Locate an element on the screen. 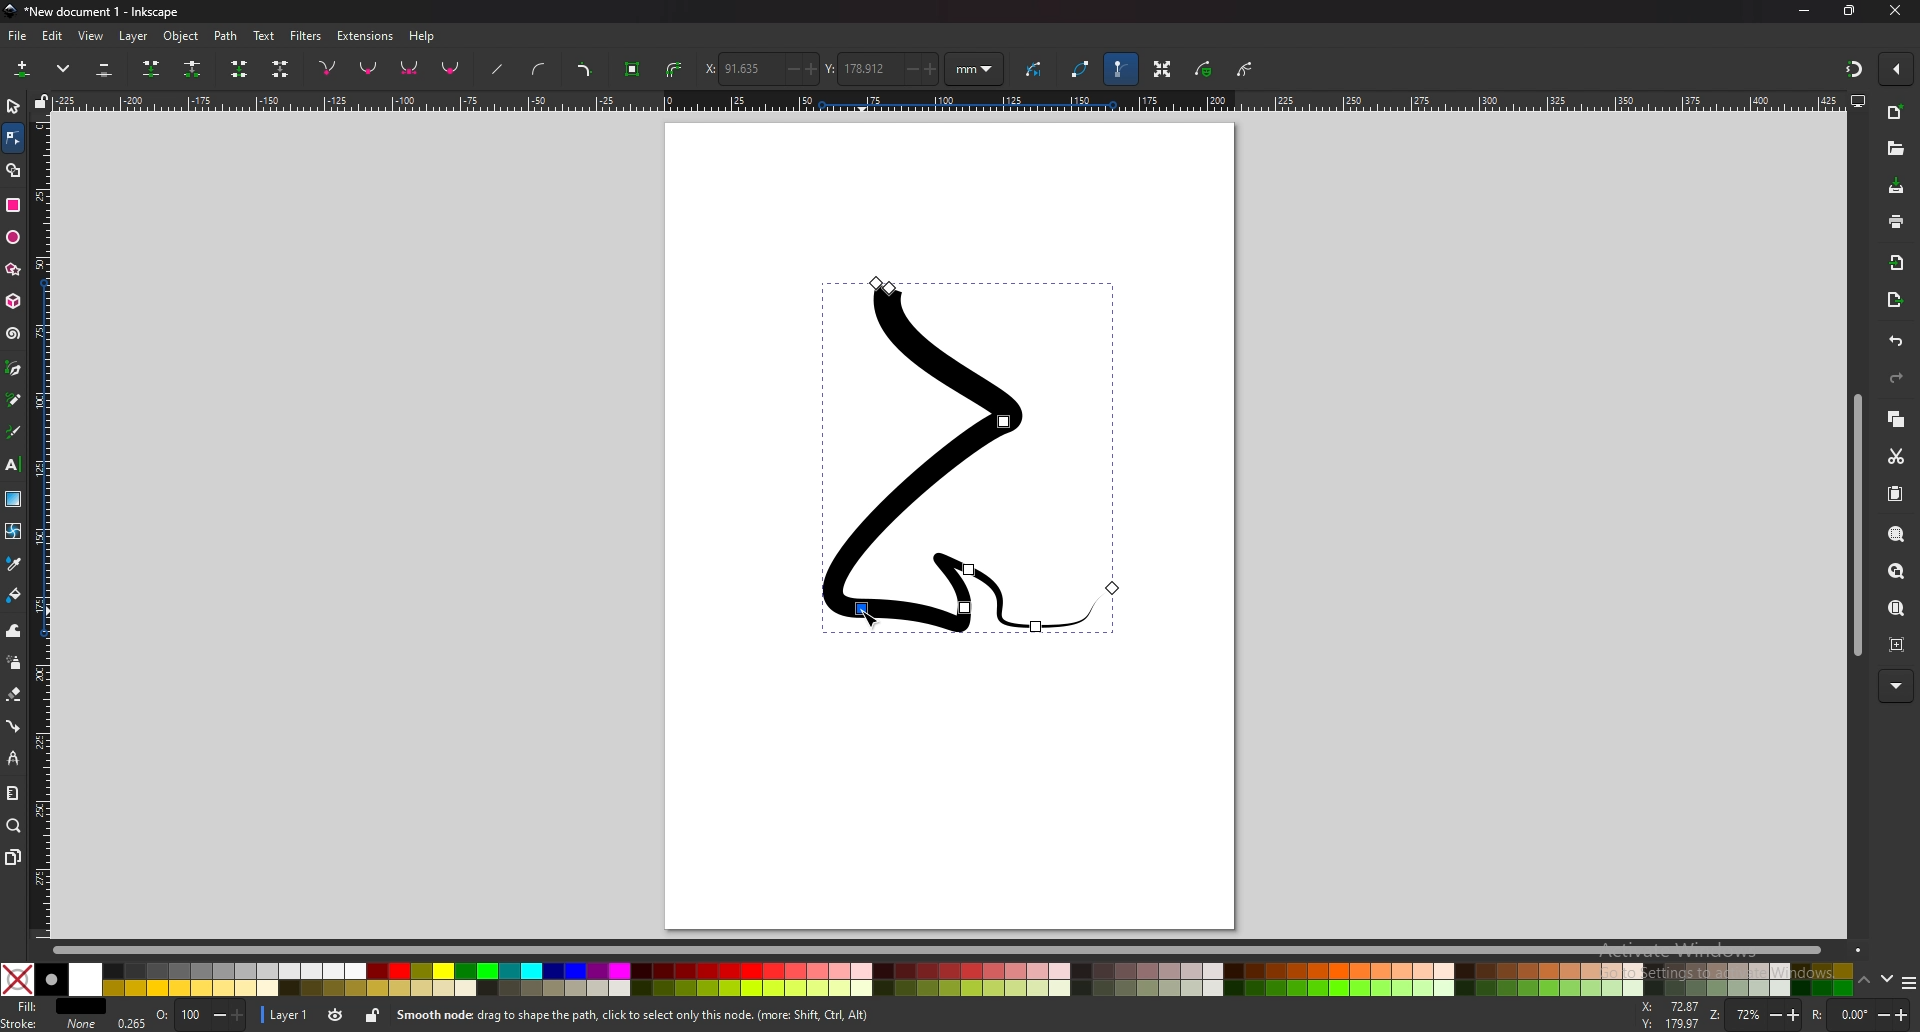  break path at selected nodes is located at coordinates (193, 68).